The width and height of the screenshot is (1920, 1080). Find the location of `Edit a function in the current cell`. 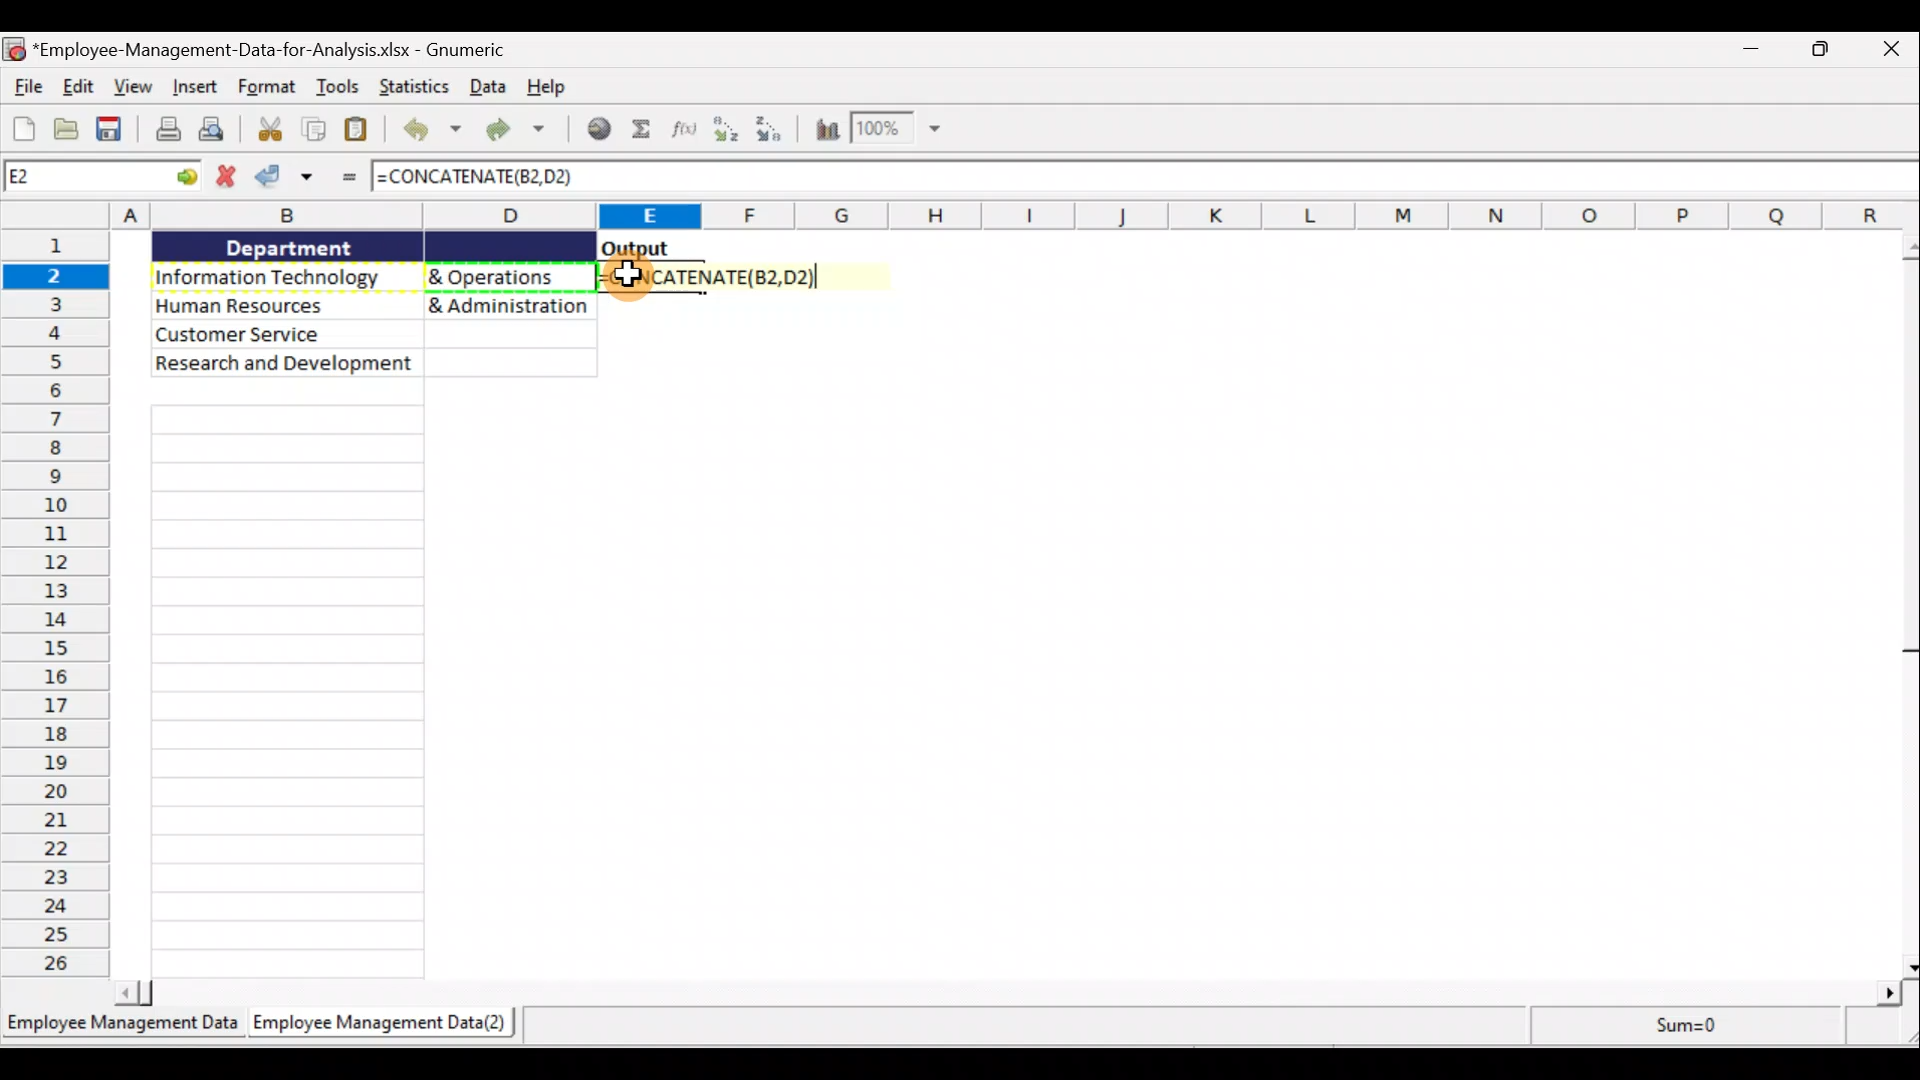

Edit a function in the current cell is located at coordinates (683, 127).